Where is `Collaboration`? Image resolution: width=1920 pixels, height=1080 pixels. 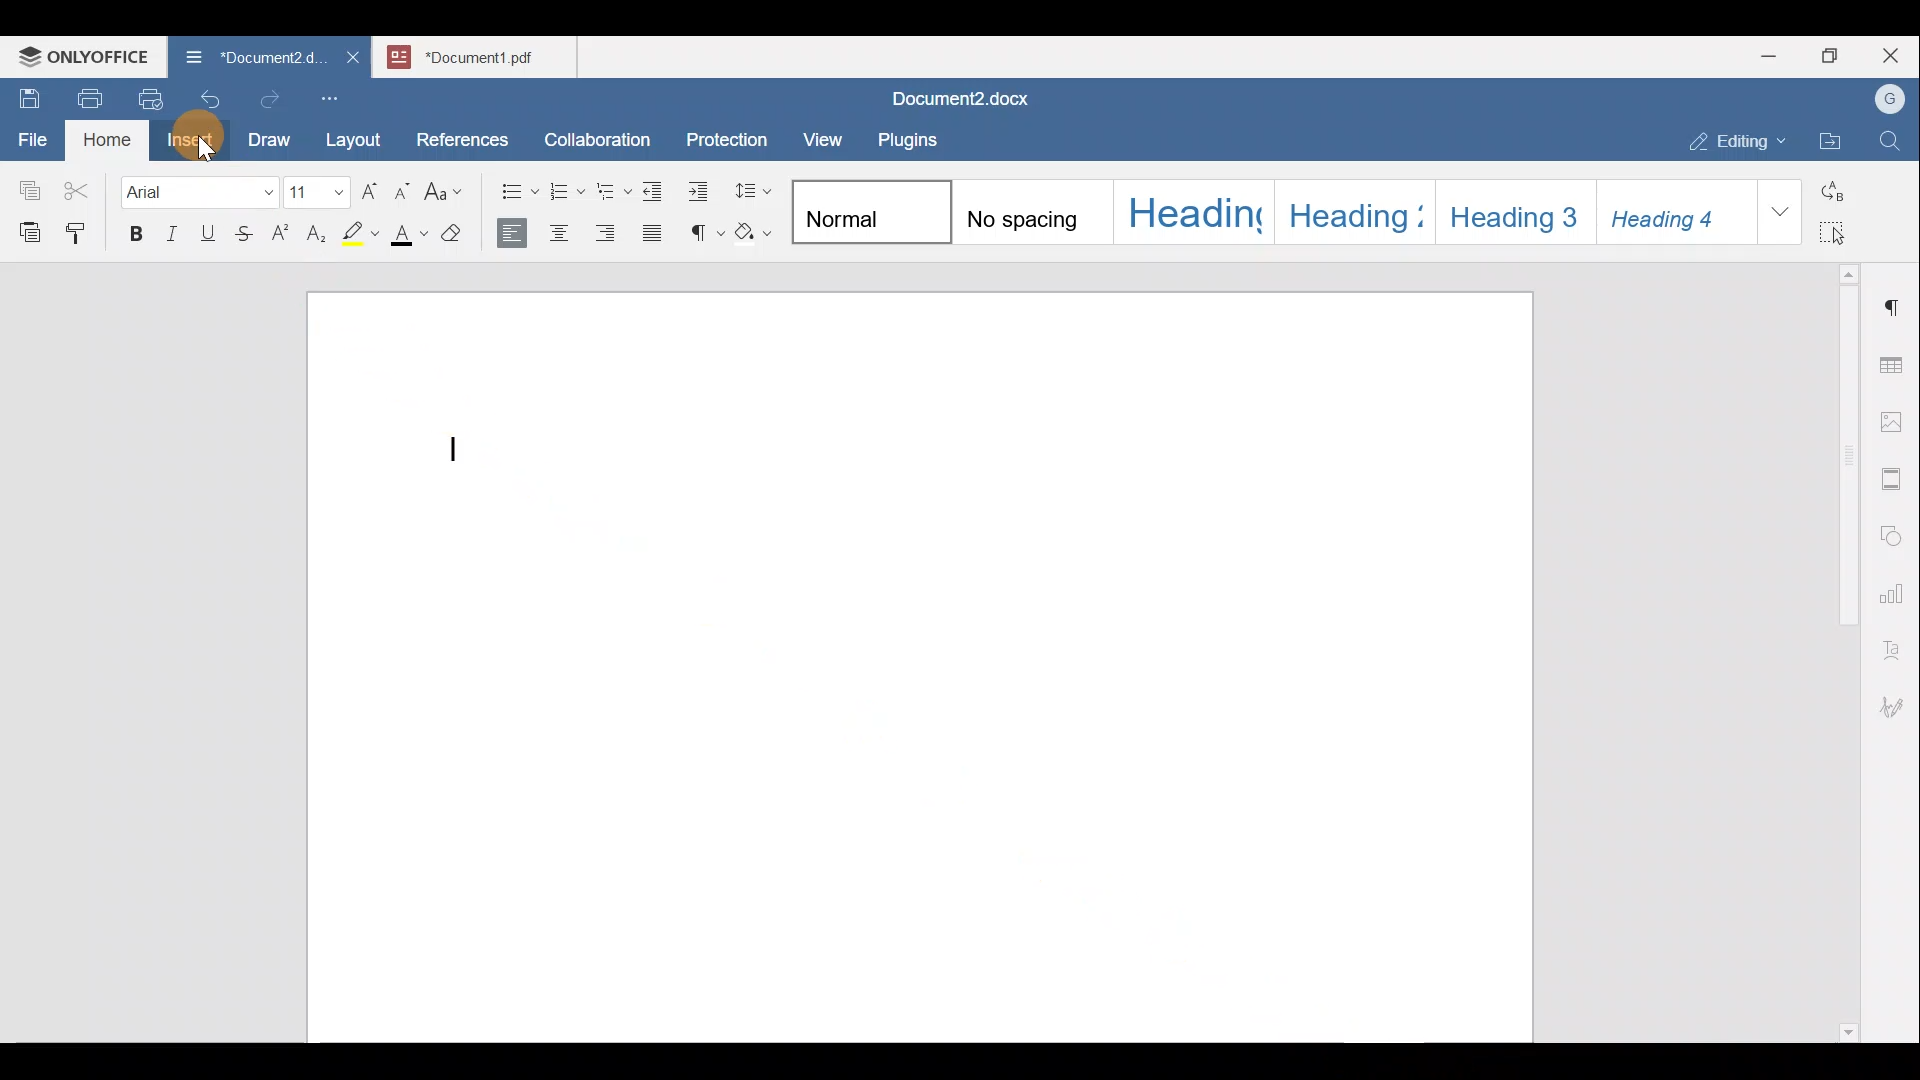 Collaboration is located at coordinates (594, 129).